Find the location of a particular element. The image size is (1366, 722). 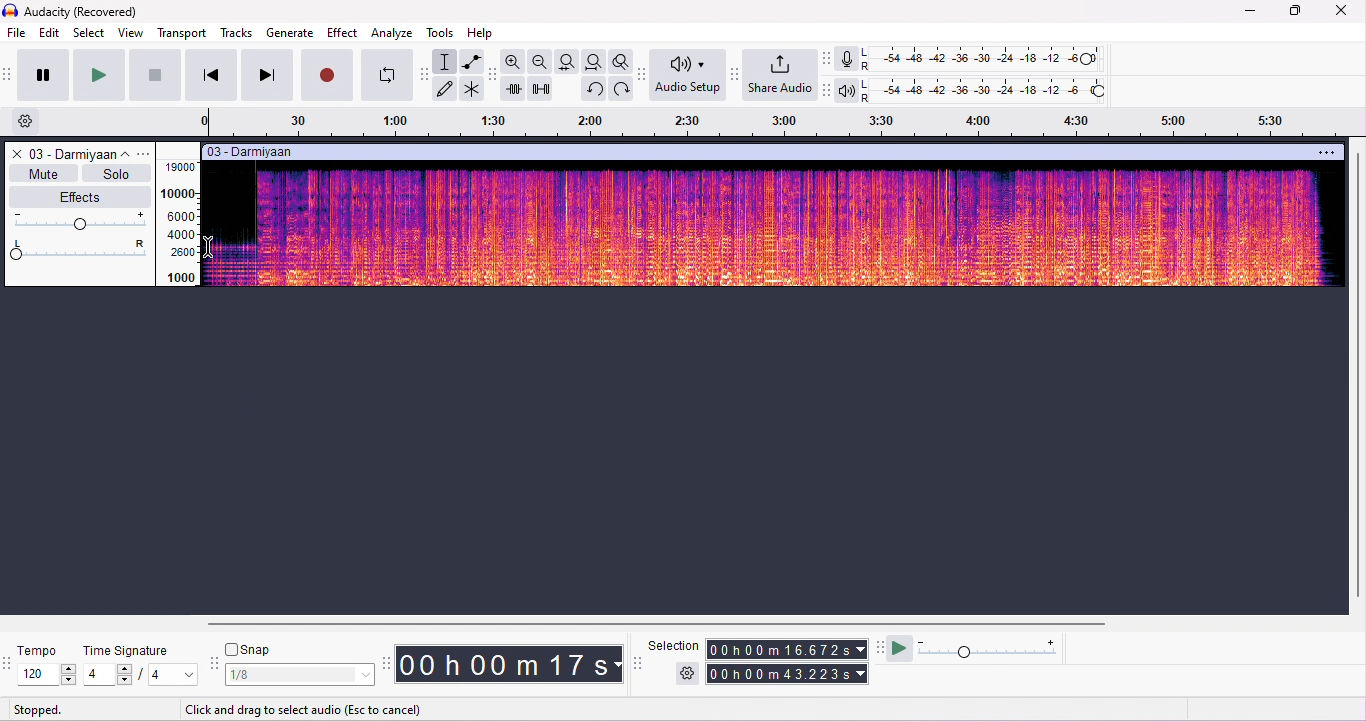

multi is located at coordinates (473, 89).